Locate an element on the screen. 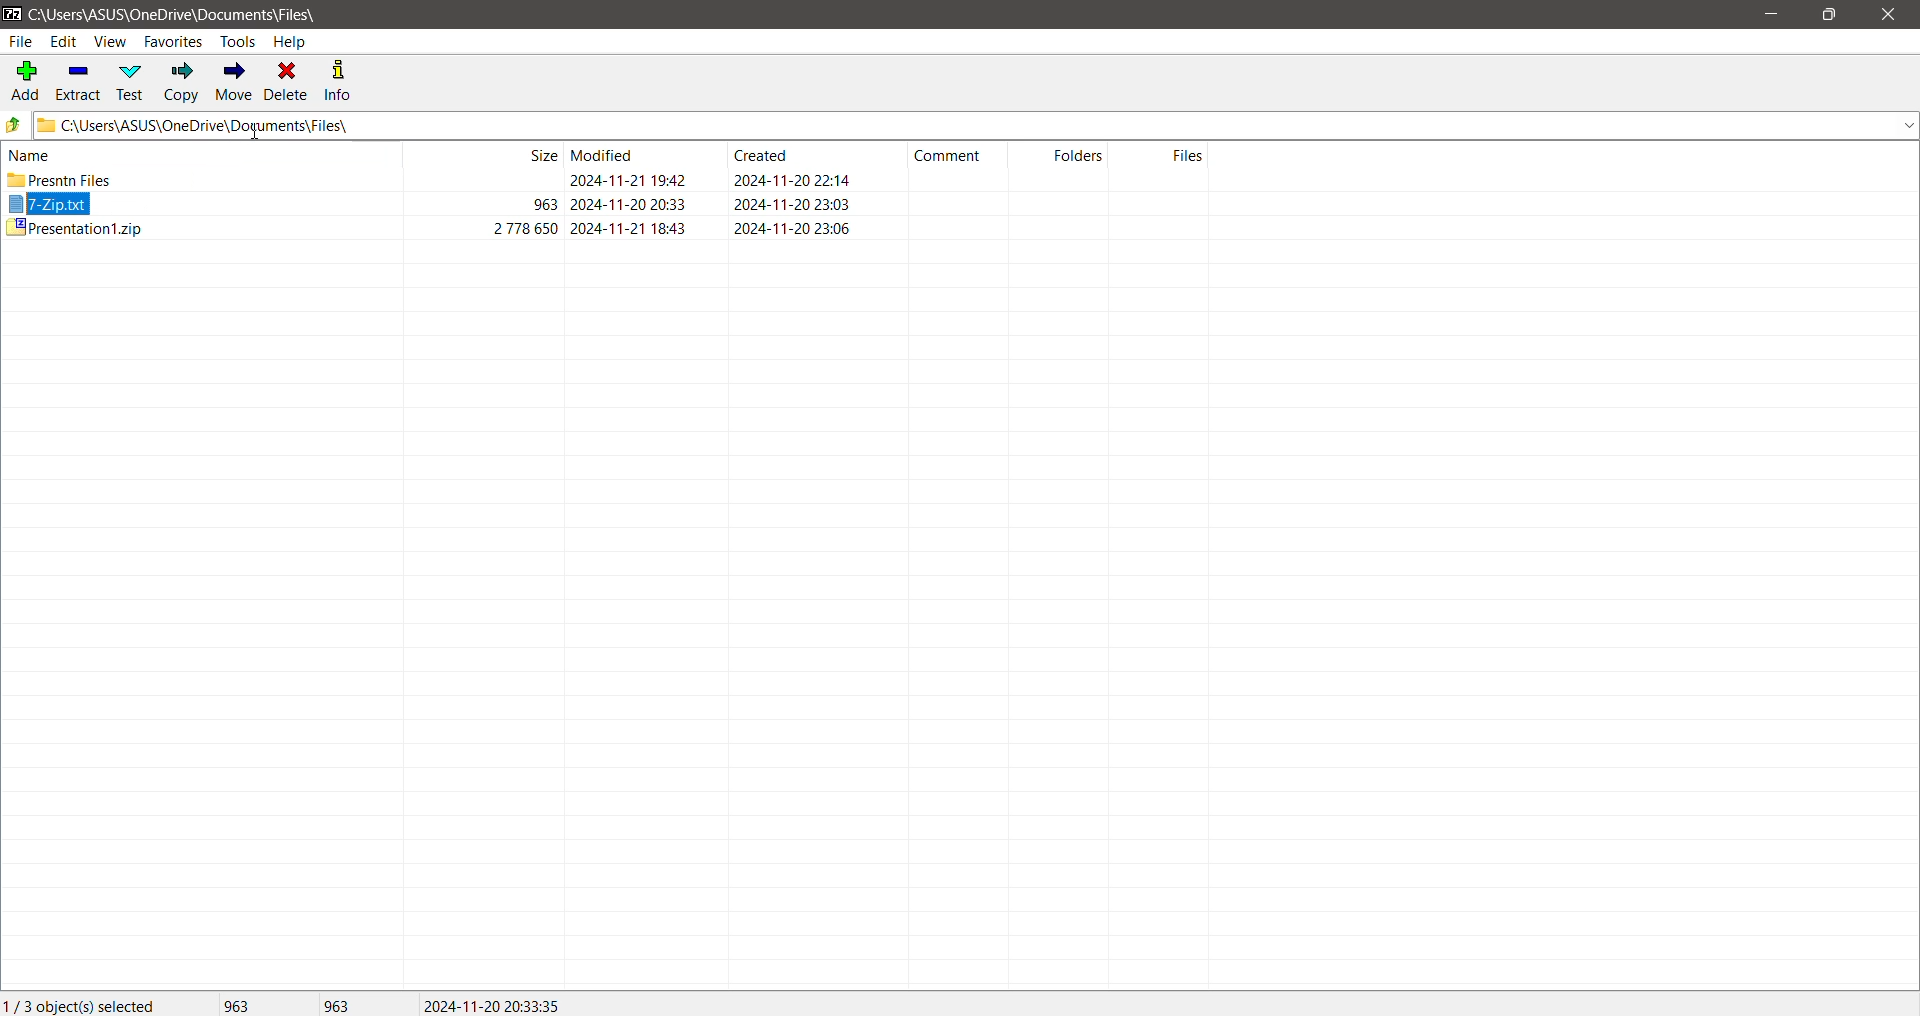 This screenshot has width=1920, height=1016. Modified Date of the last selected file is located at coordinates (500, 1004).